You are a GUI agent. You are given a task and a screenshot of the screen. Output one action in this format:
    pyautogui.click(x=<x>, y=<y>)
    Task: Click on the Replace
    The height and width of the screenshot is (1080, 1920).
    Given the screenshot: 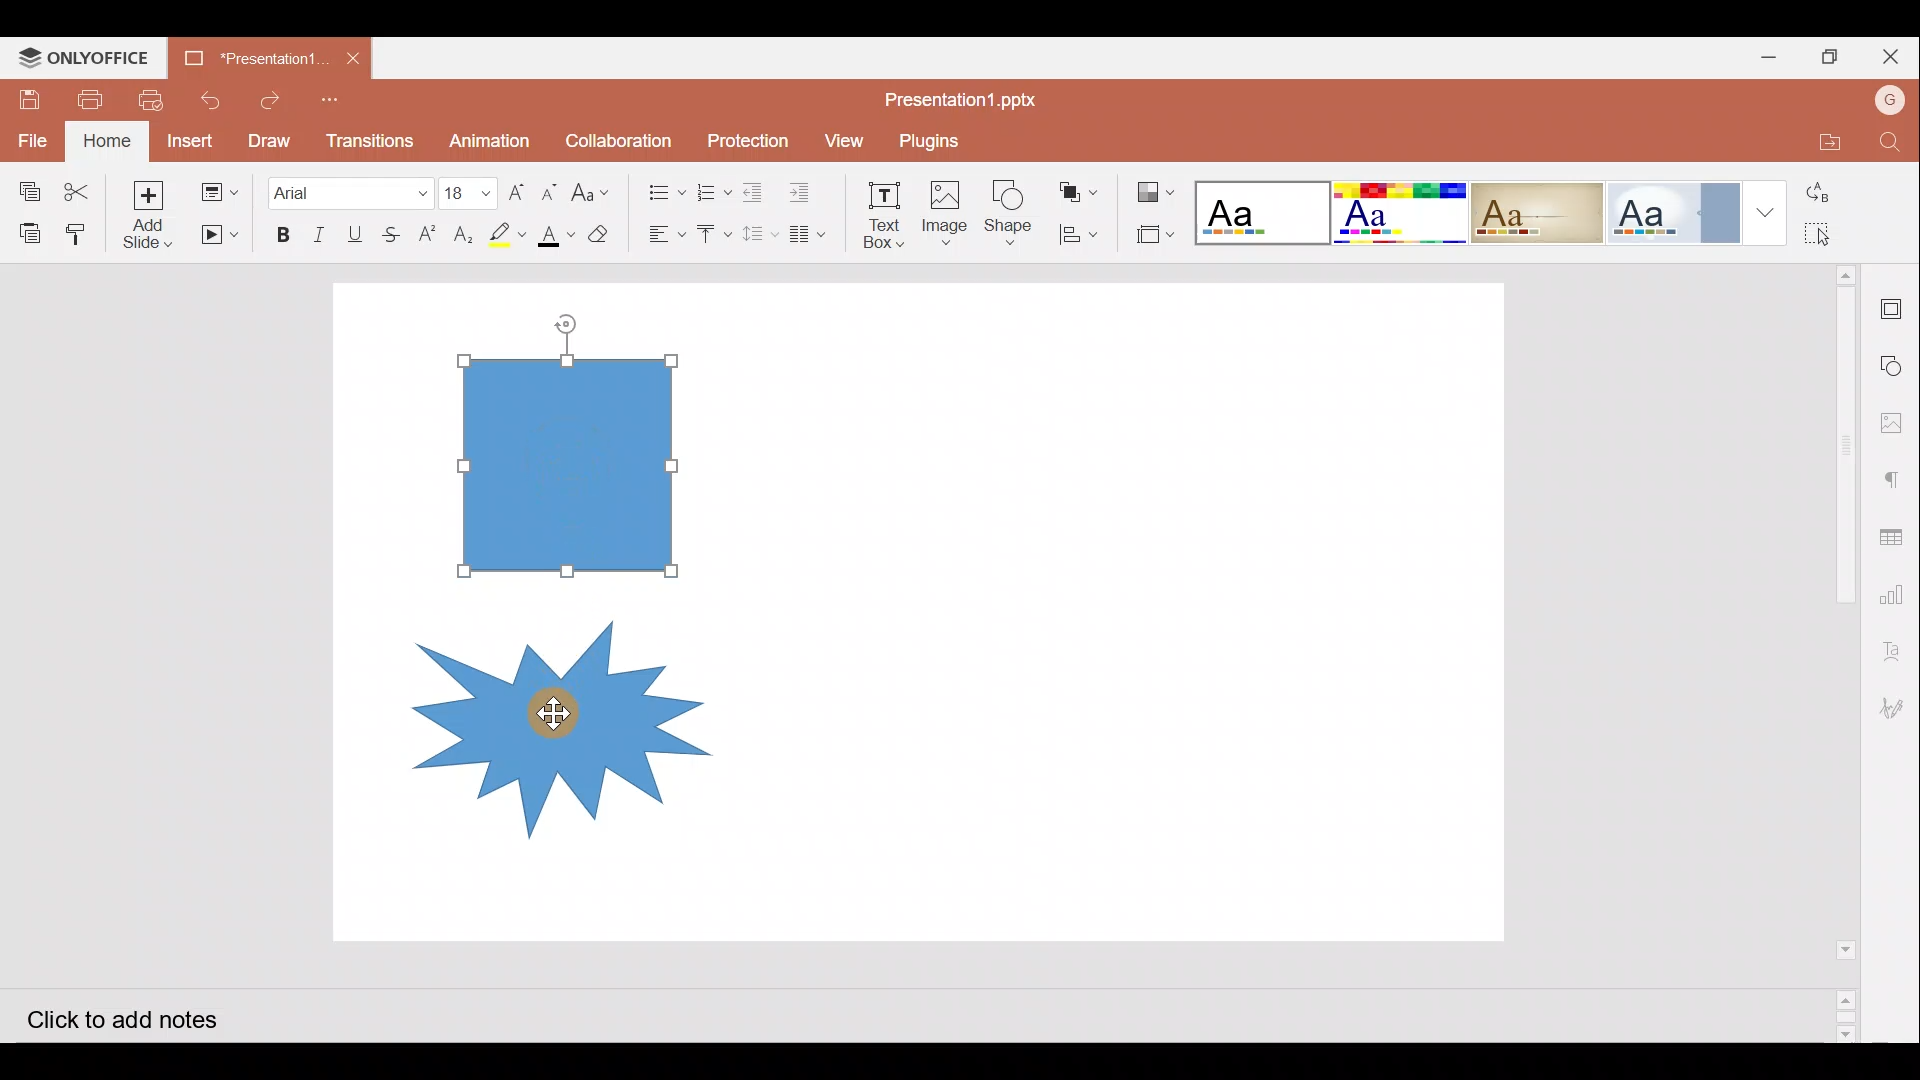 What is the action you would take?
    pyautogui.click(x=1832, y=194)
    